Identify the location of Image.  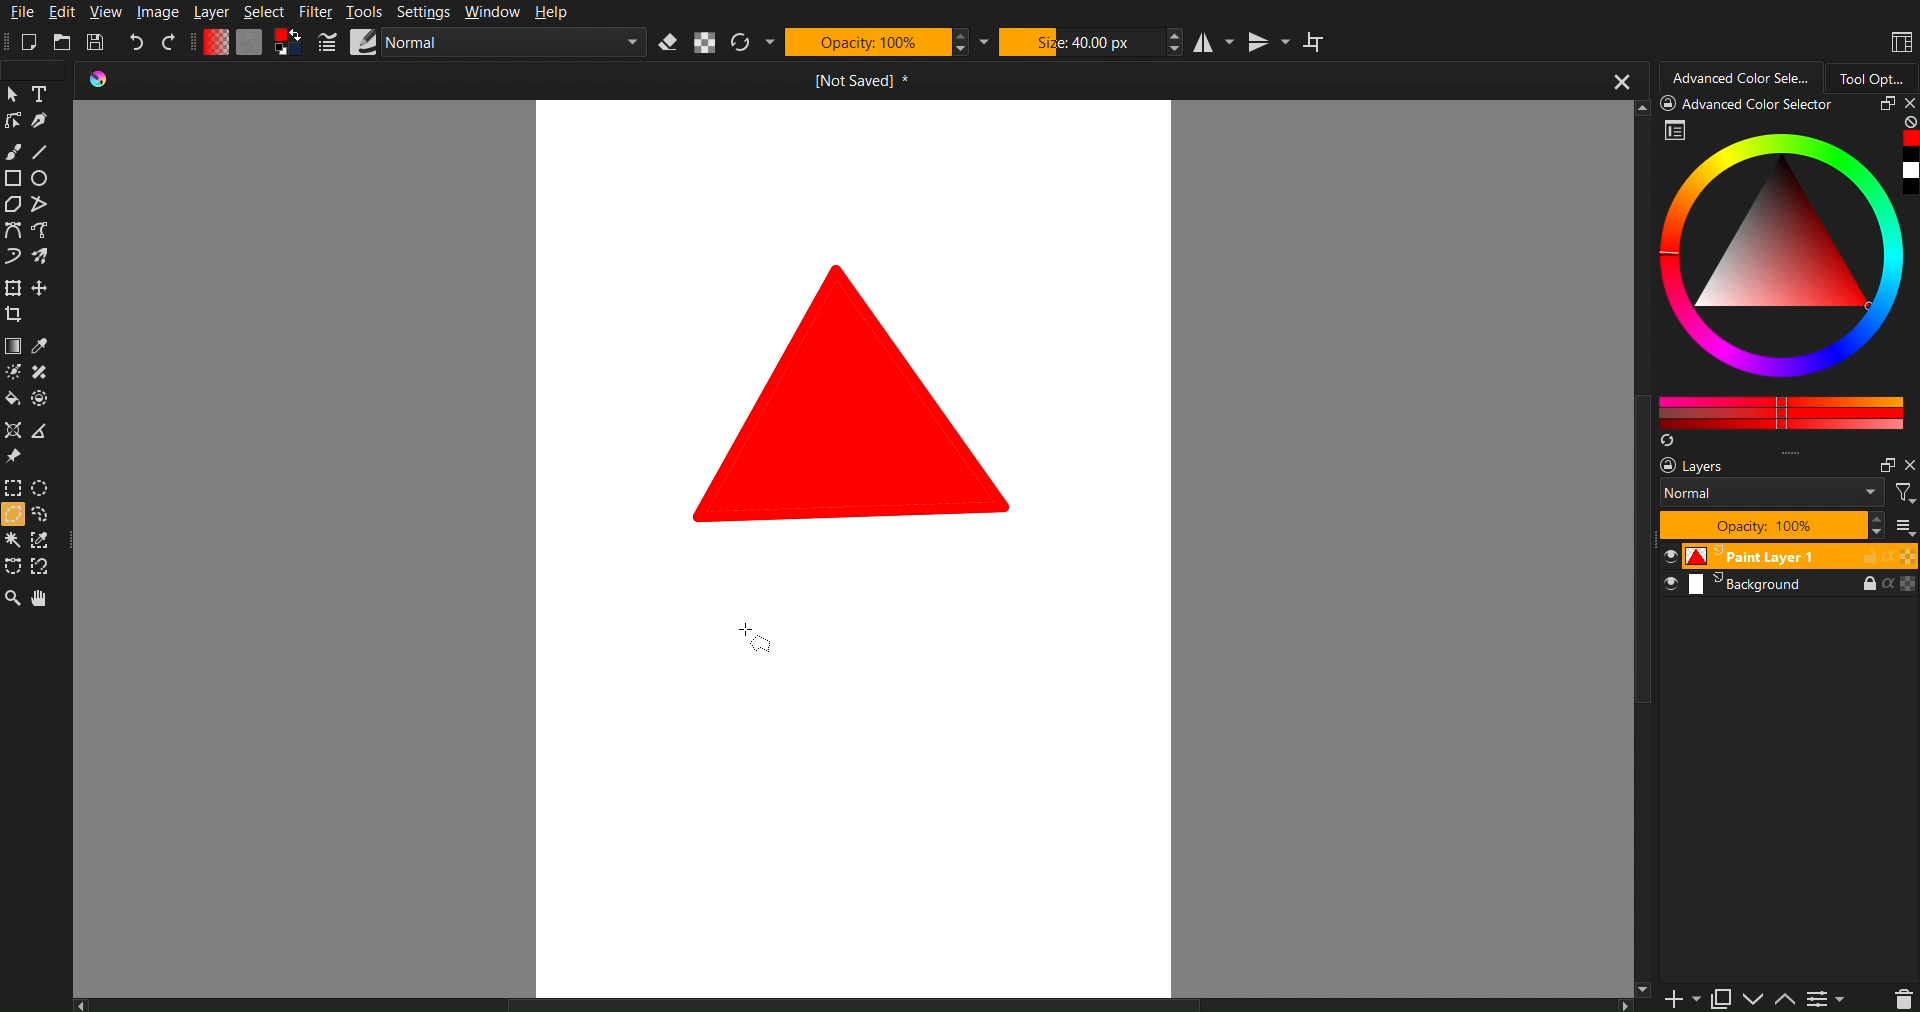
(159, 10).